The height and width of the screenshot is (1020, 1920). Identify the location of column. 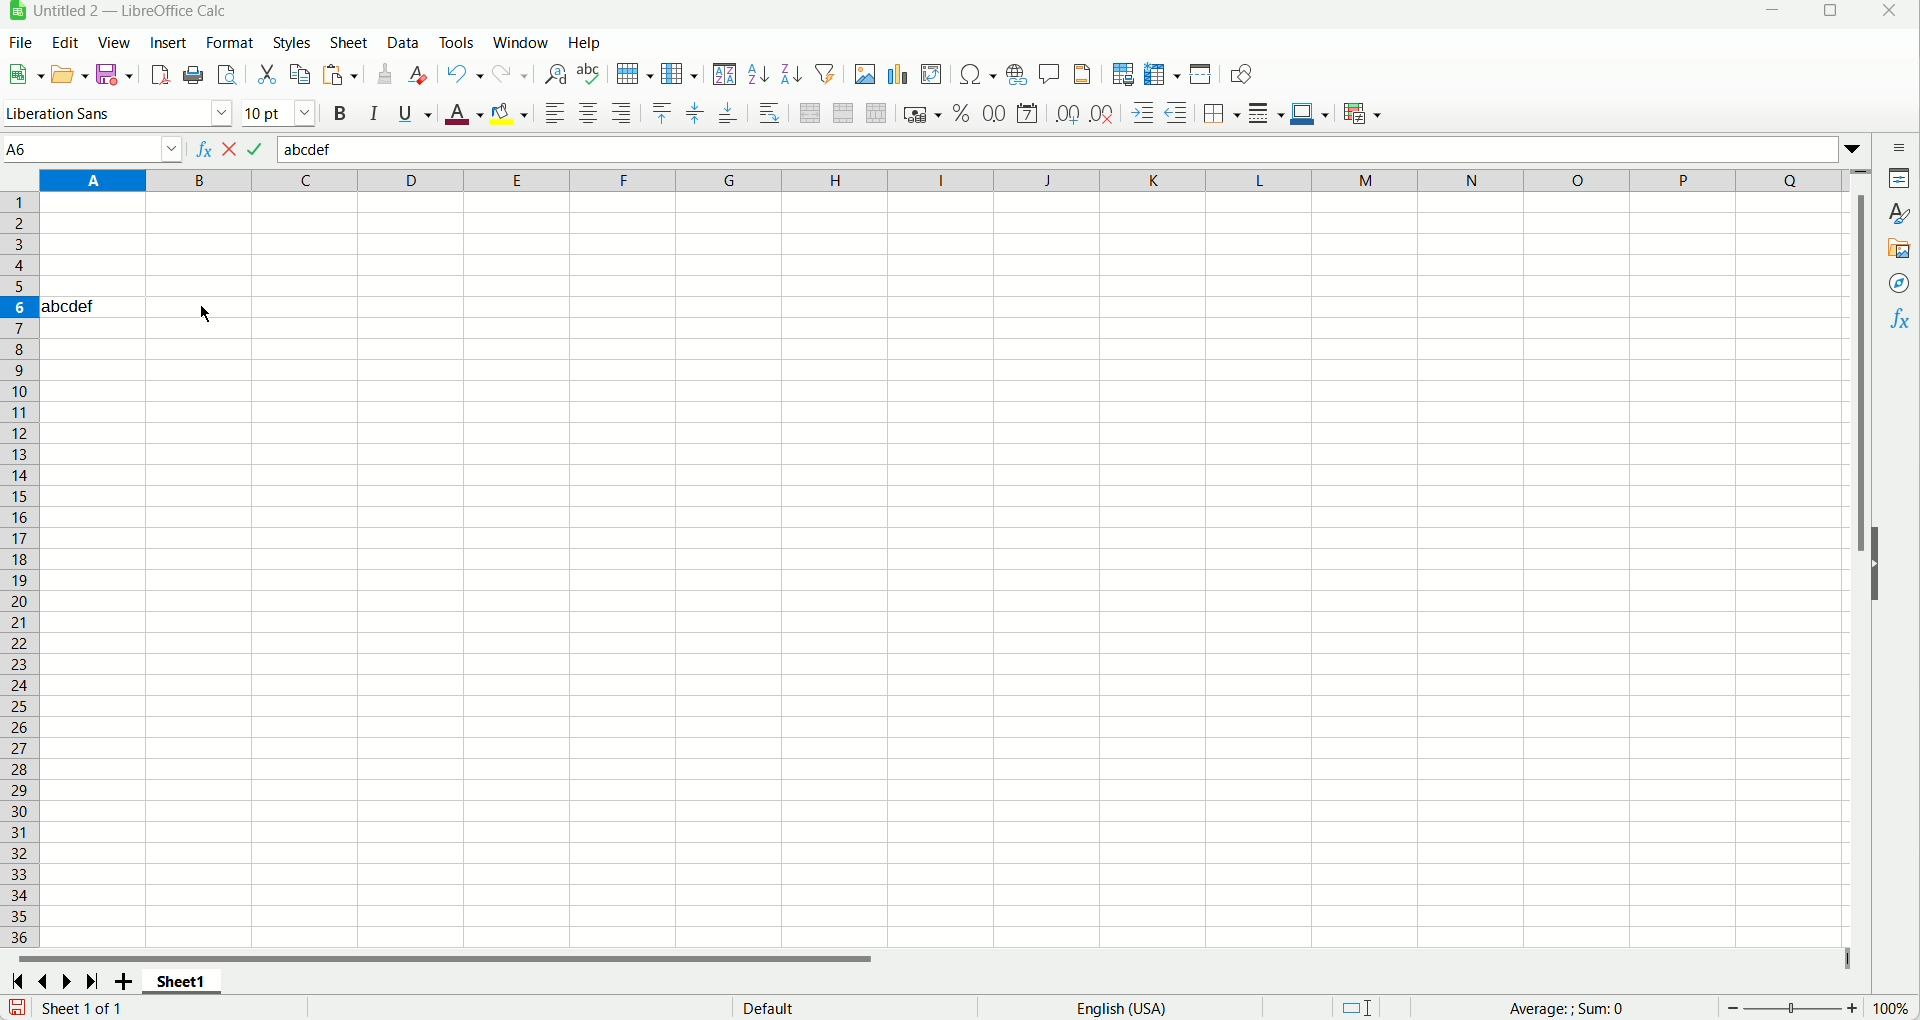
(680, 75).